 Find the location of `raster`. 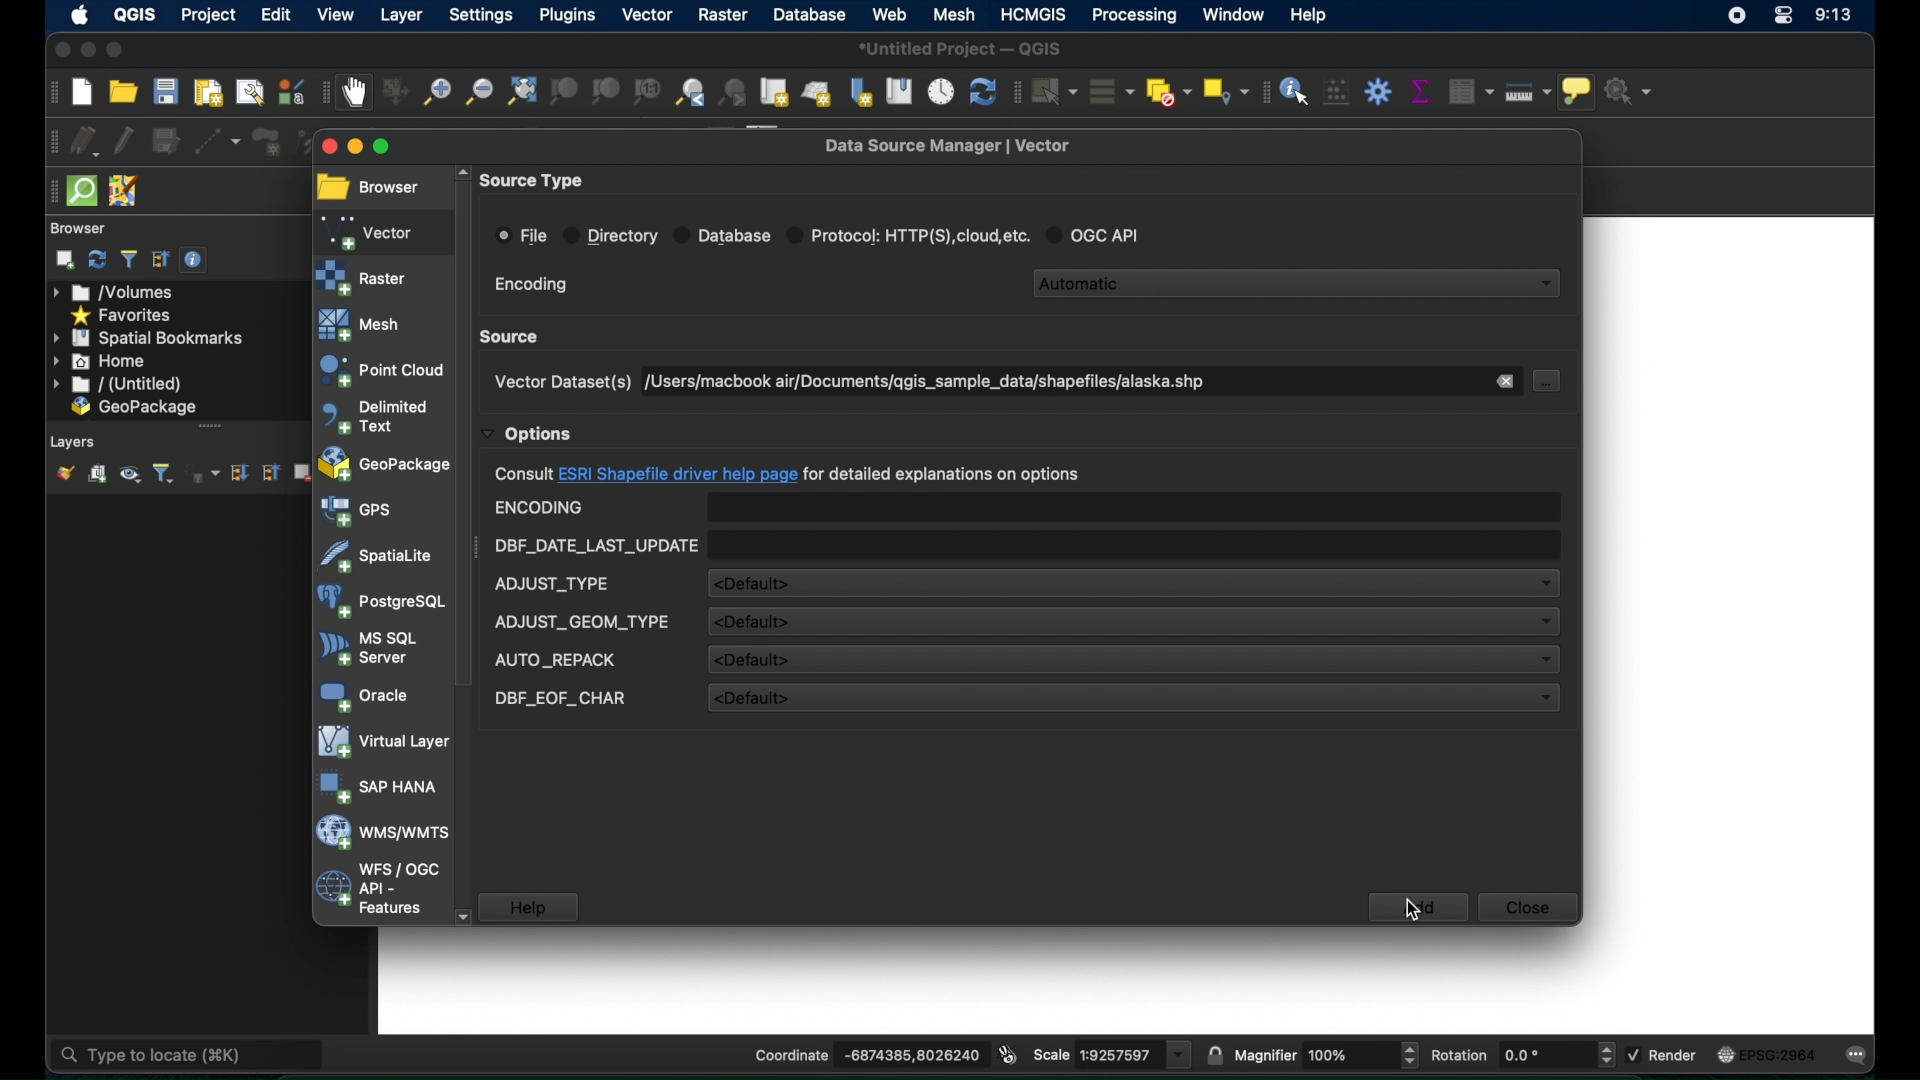

raster is located at coordinates (719, 16).